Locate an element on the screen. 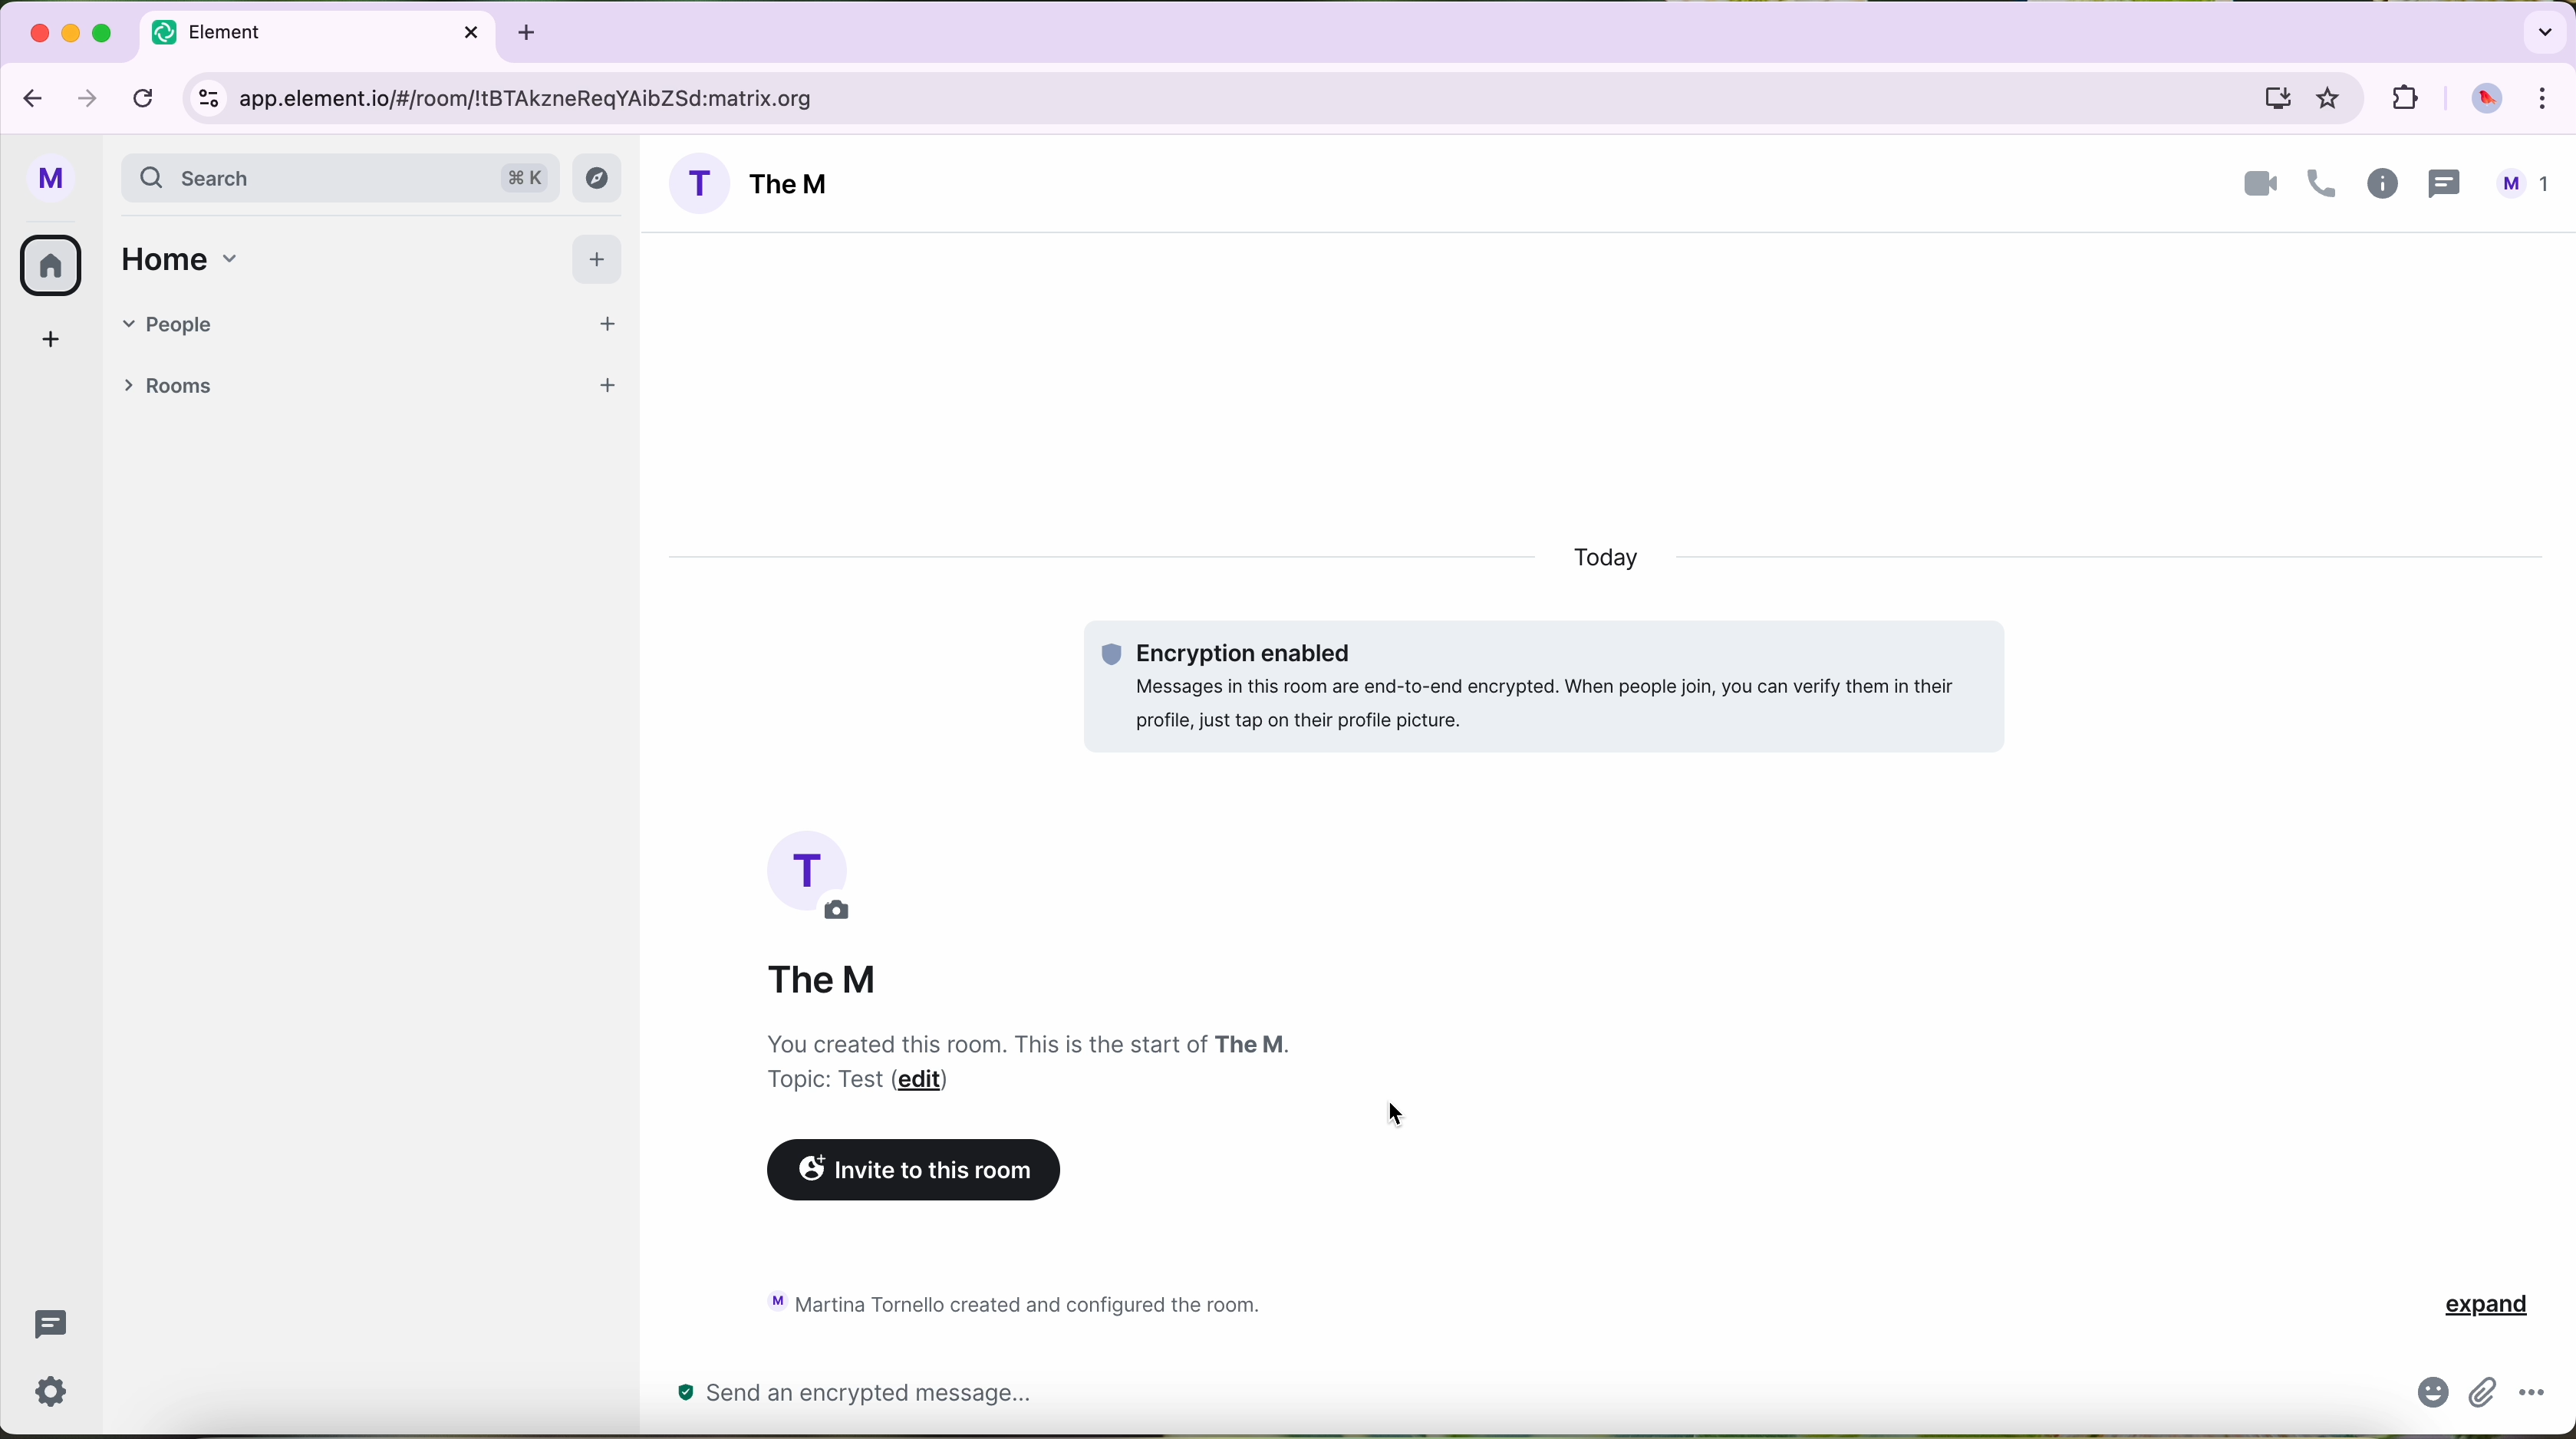 Image resolution: width=2576 pixels, height=1439 pixels. information is located at coordinates (2334, 185).